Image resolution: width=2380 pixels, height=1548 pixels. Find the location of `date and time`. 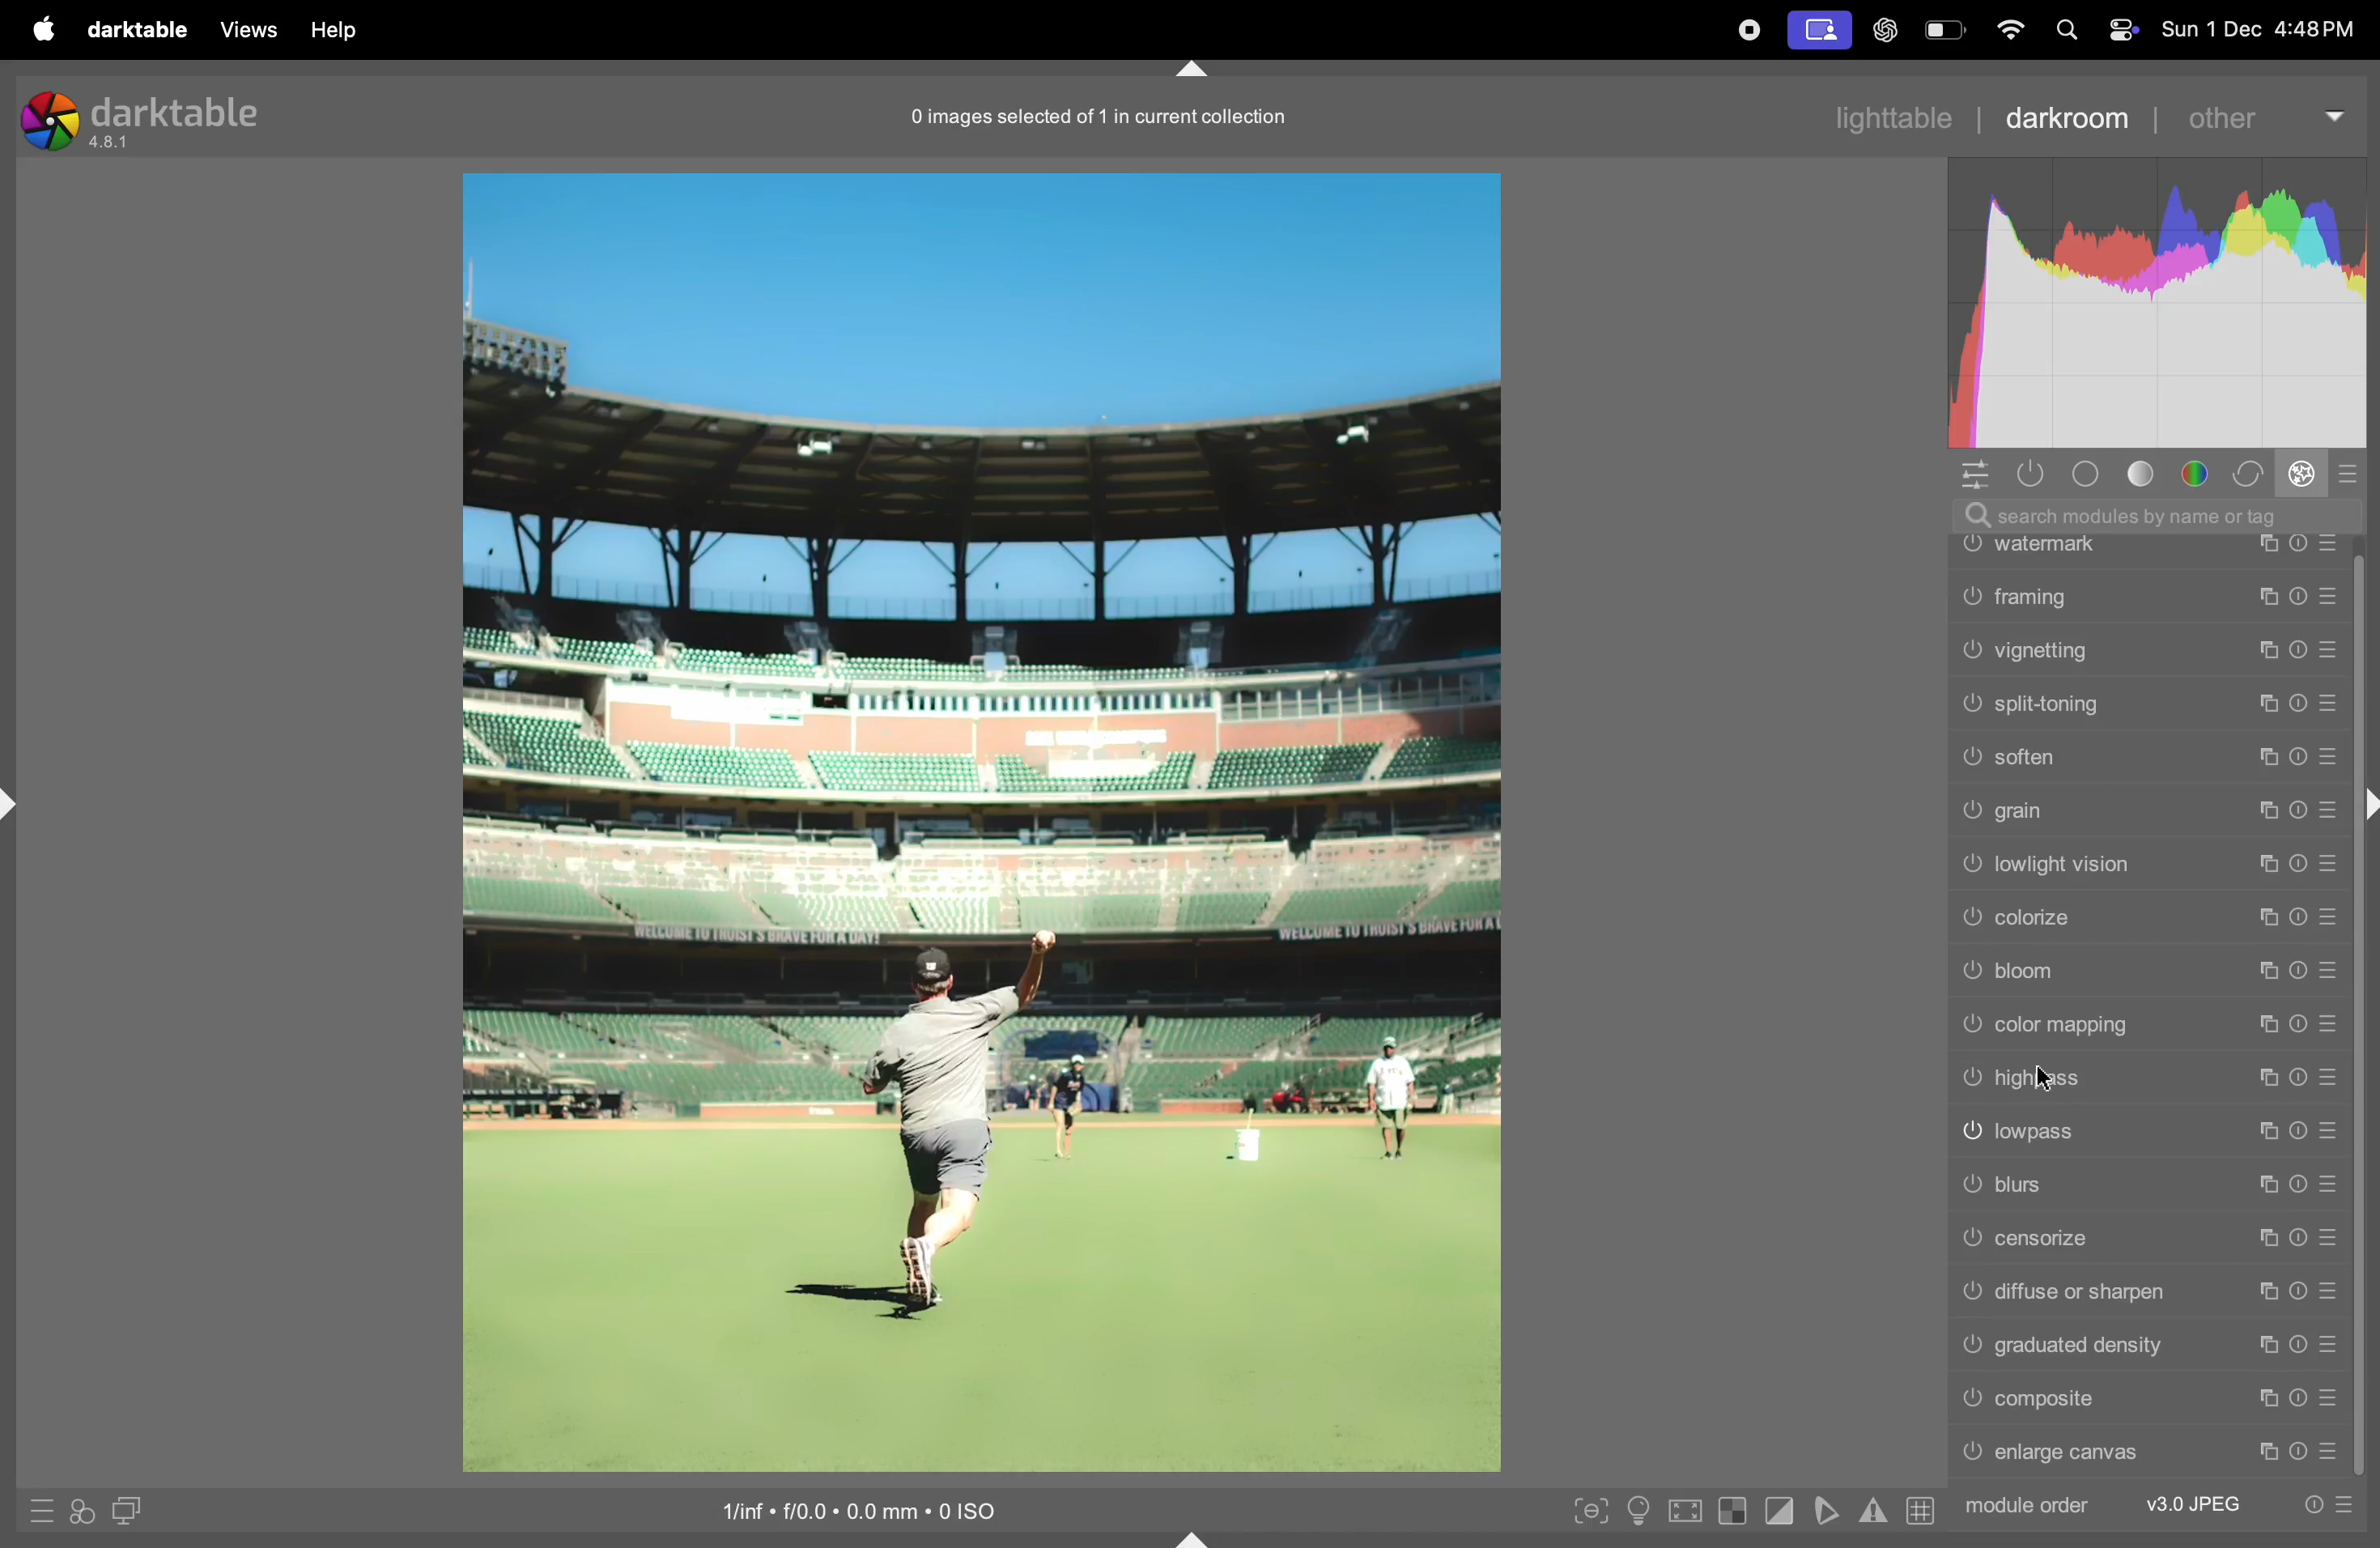

date and time is located at coordinates (2264, 30).